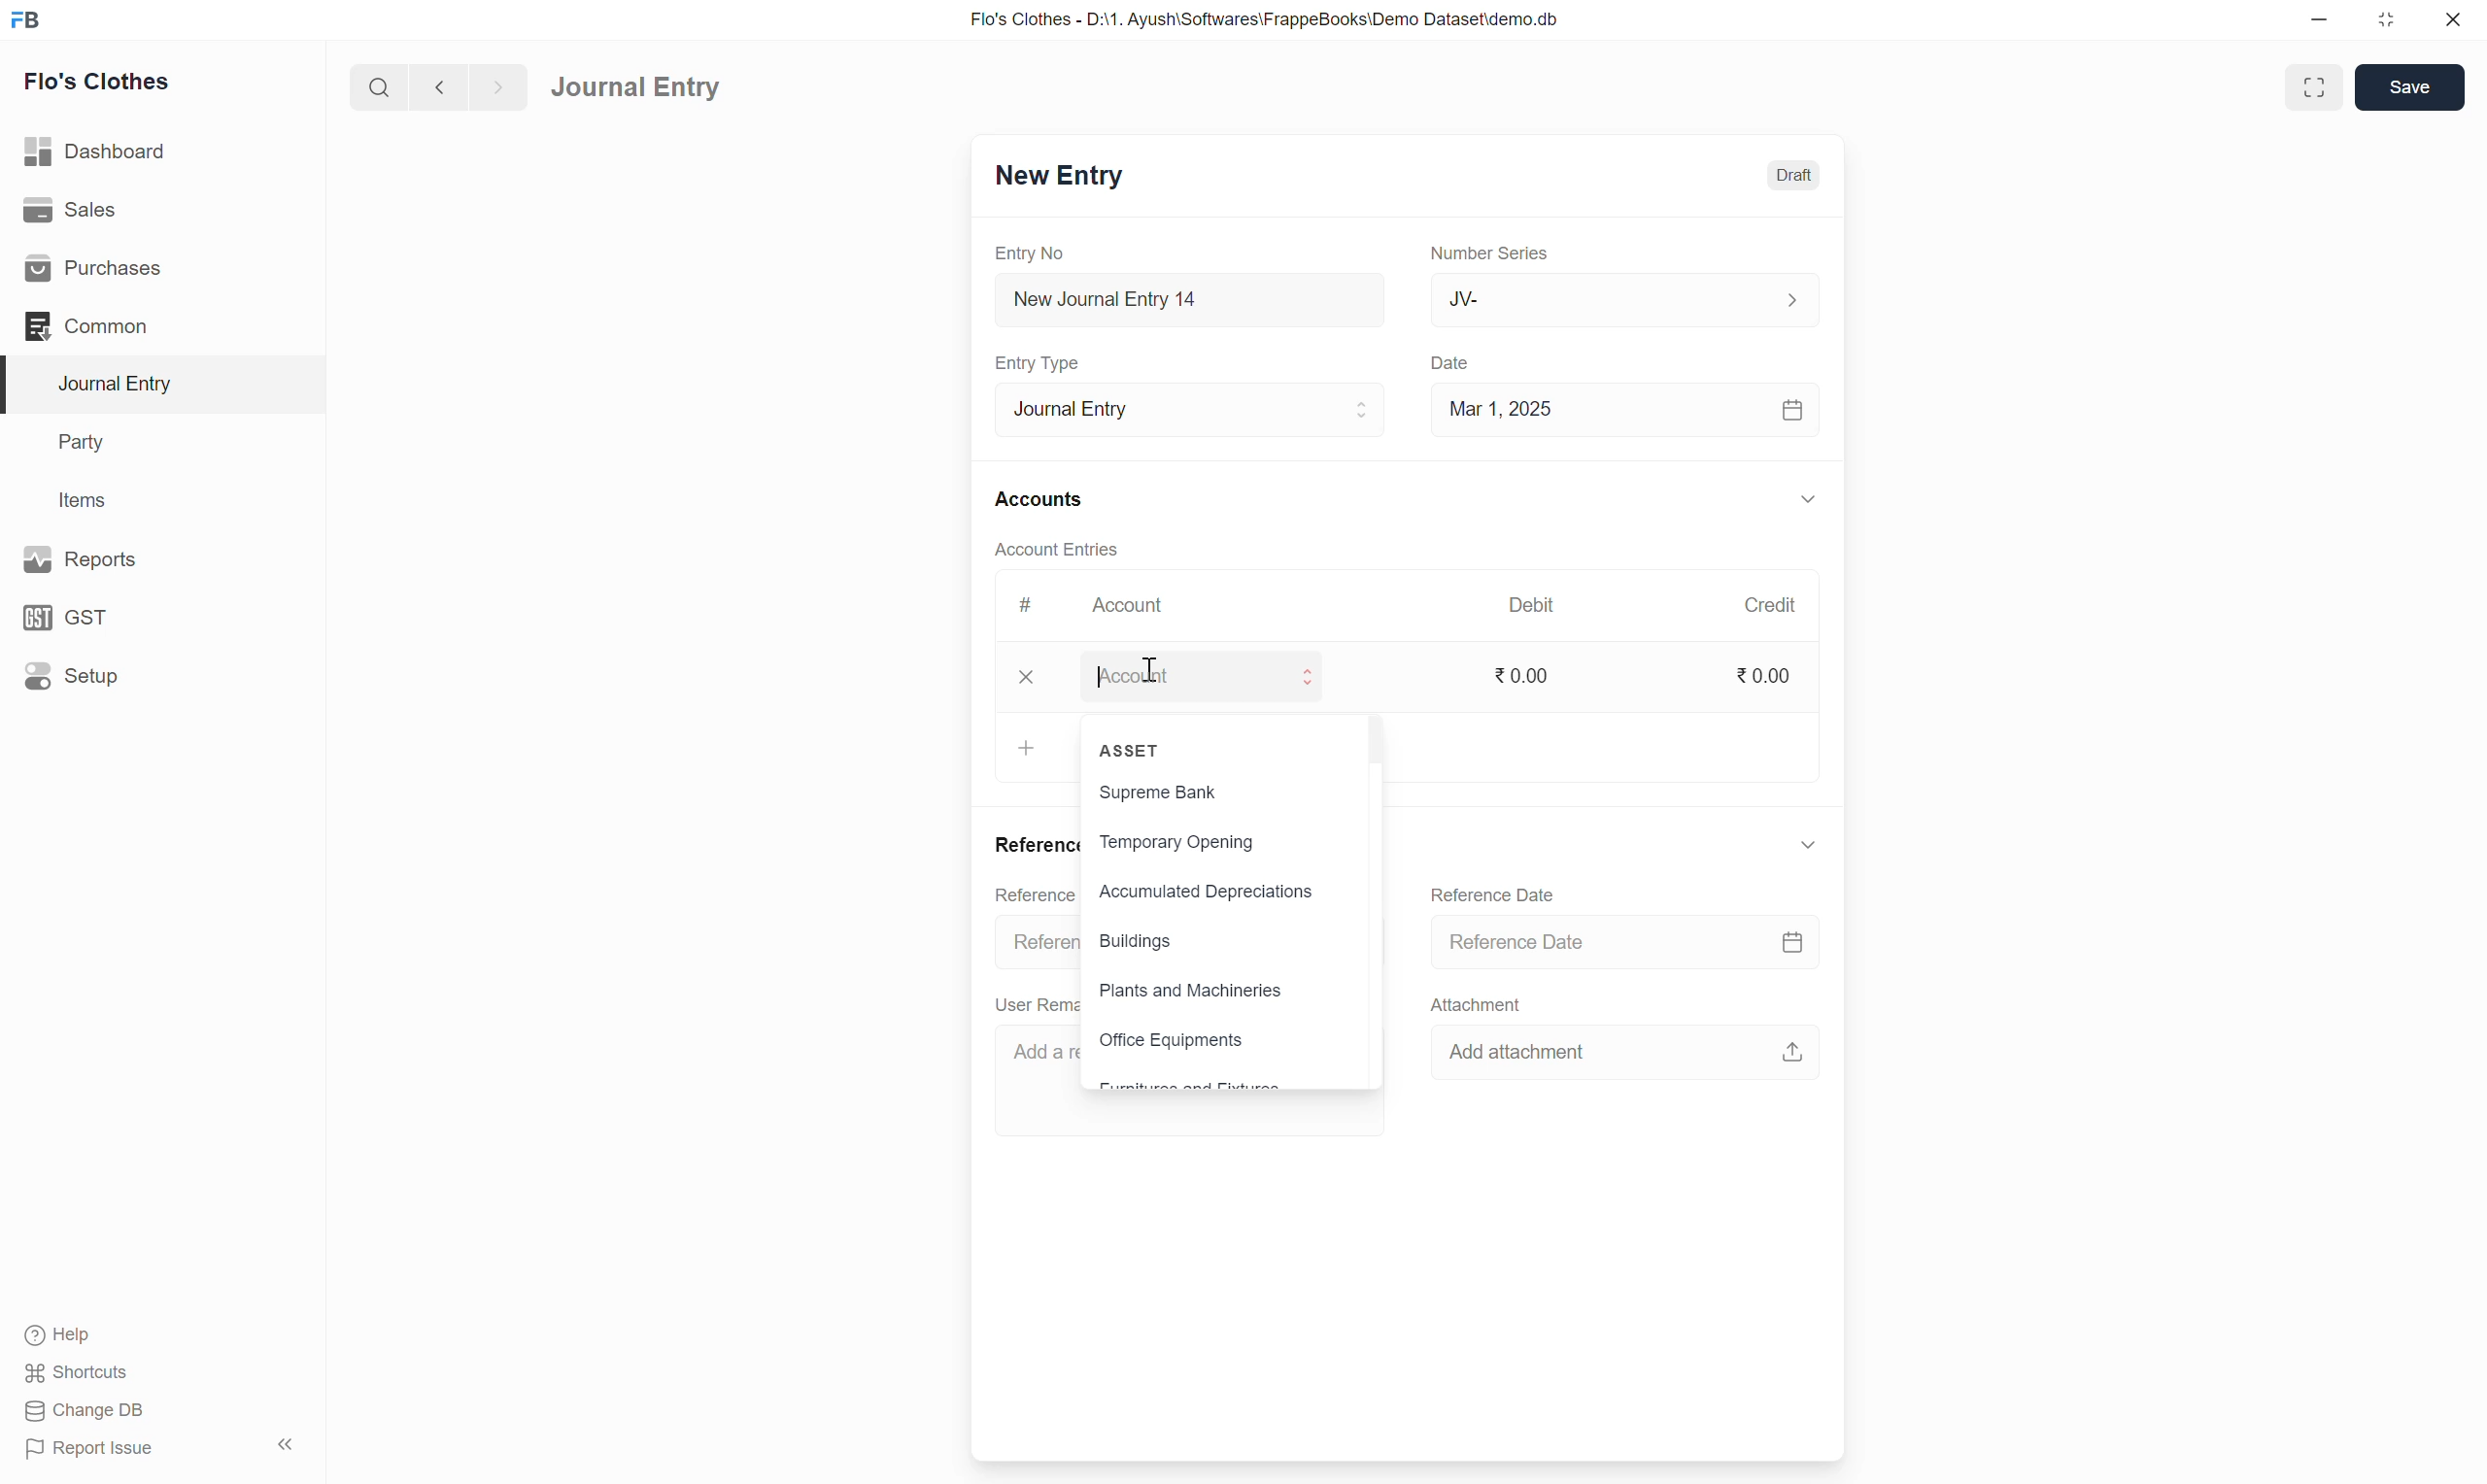 The width and height of the screenshot is (2487, 1484). Describe the element at coordinates (2320, 21) in the screenshot. I see `minimize` at that location.